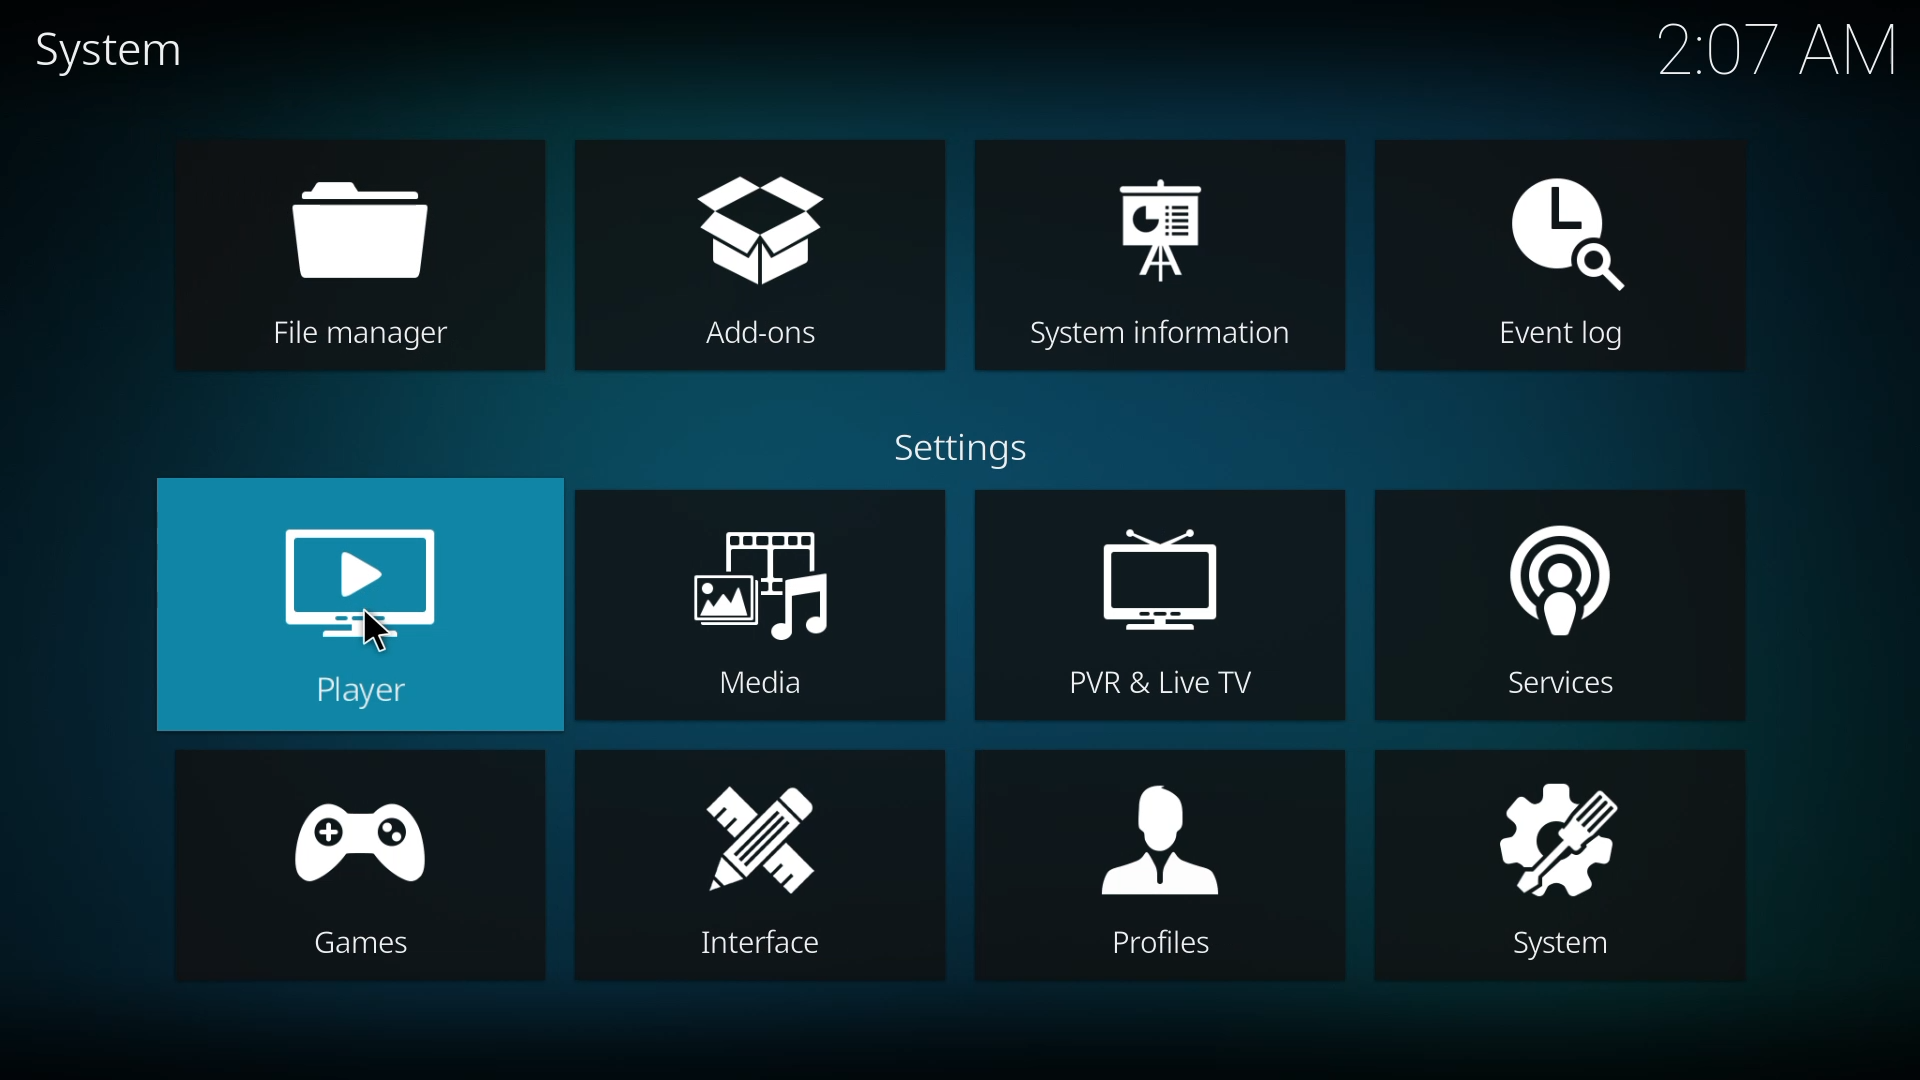 Image resolution: width=1920 pixels, height=1080 pixels. What do you see at coordinates (1777, 52) in the screenshot?
I see `time` at bounding box center [1777, 52].